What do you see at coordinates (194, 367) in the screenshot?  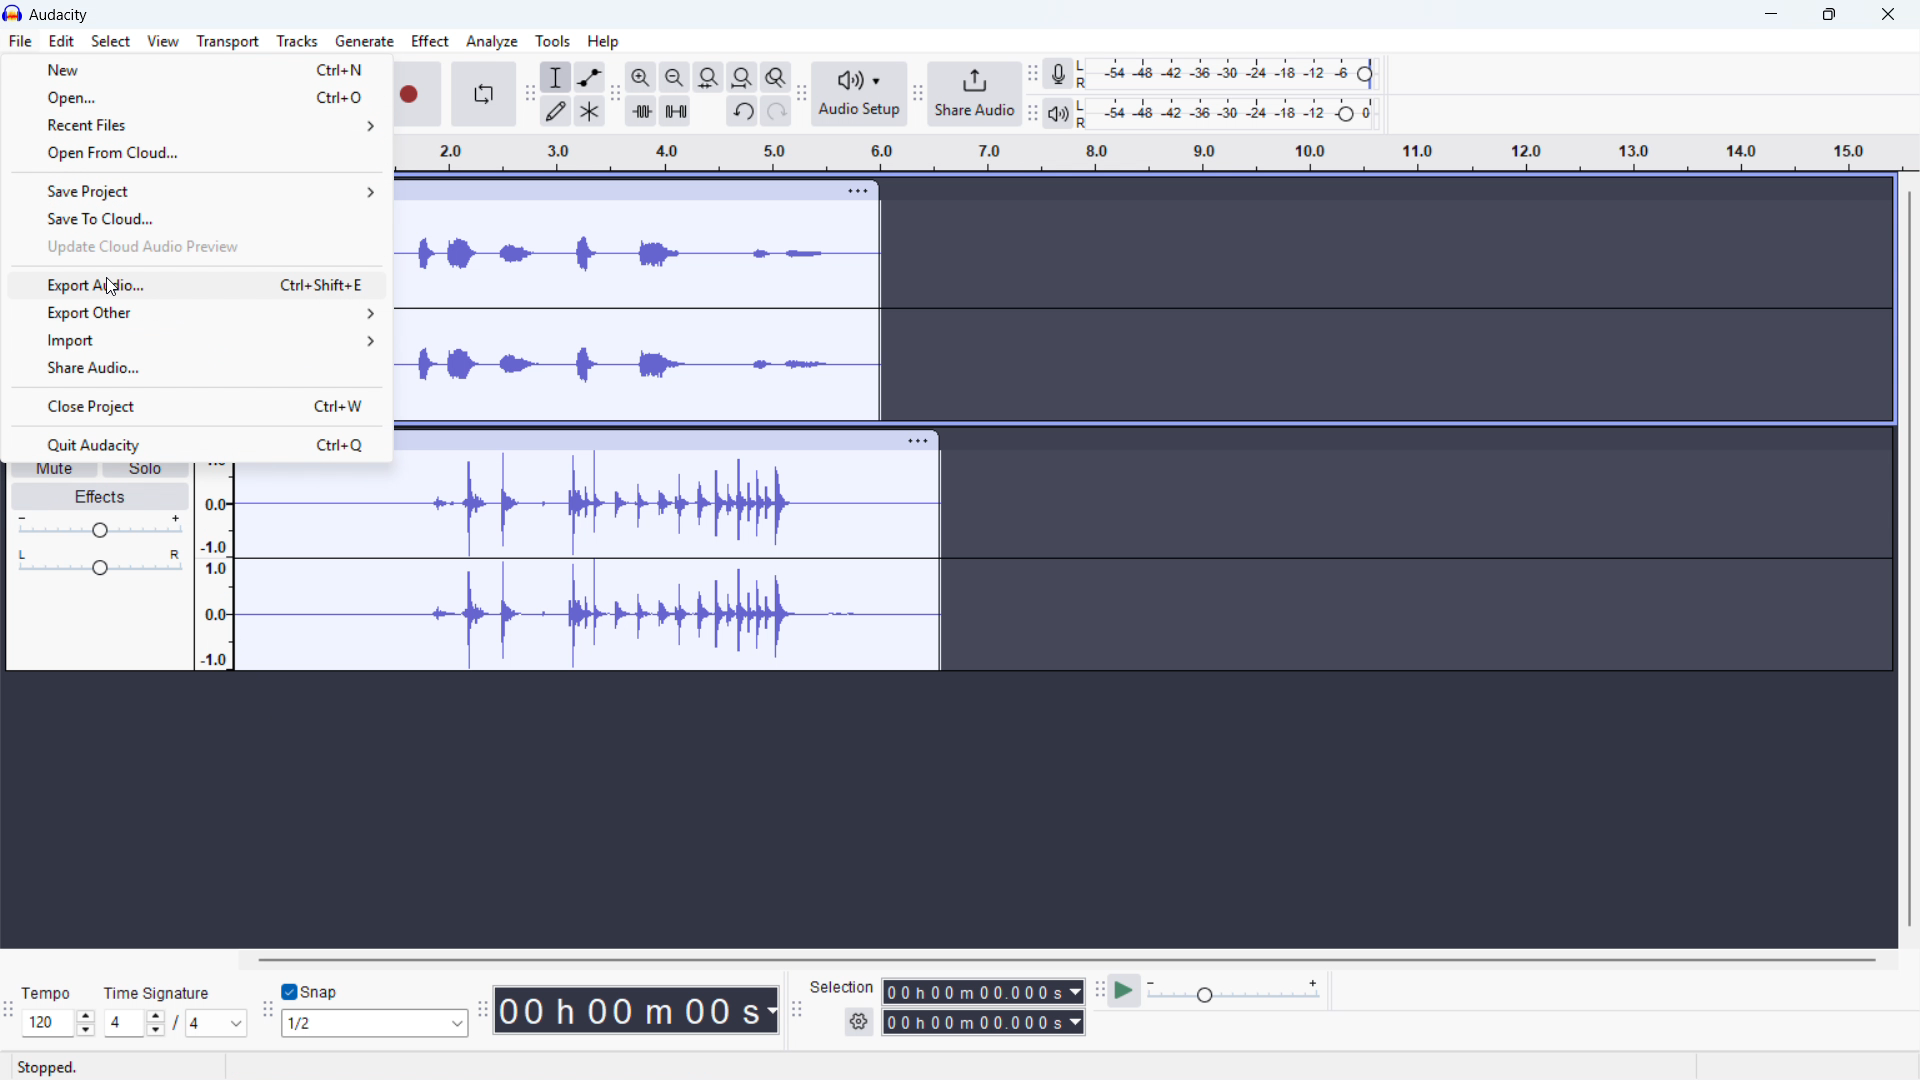 I see `Share audio ` at bounding box center [194, 367].